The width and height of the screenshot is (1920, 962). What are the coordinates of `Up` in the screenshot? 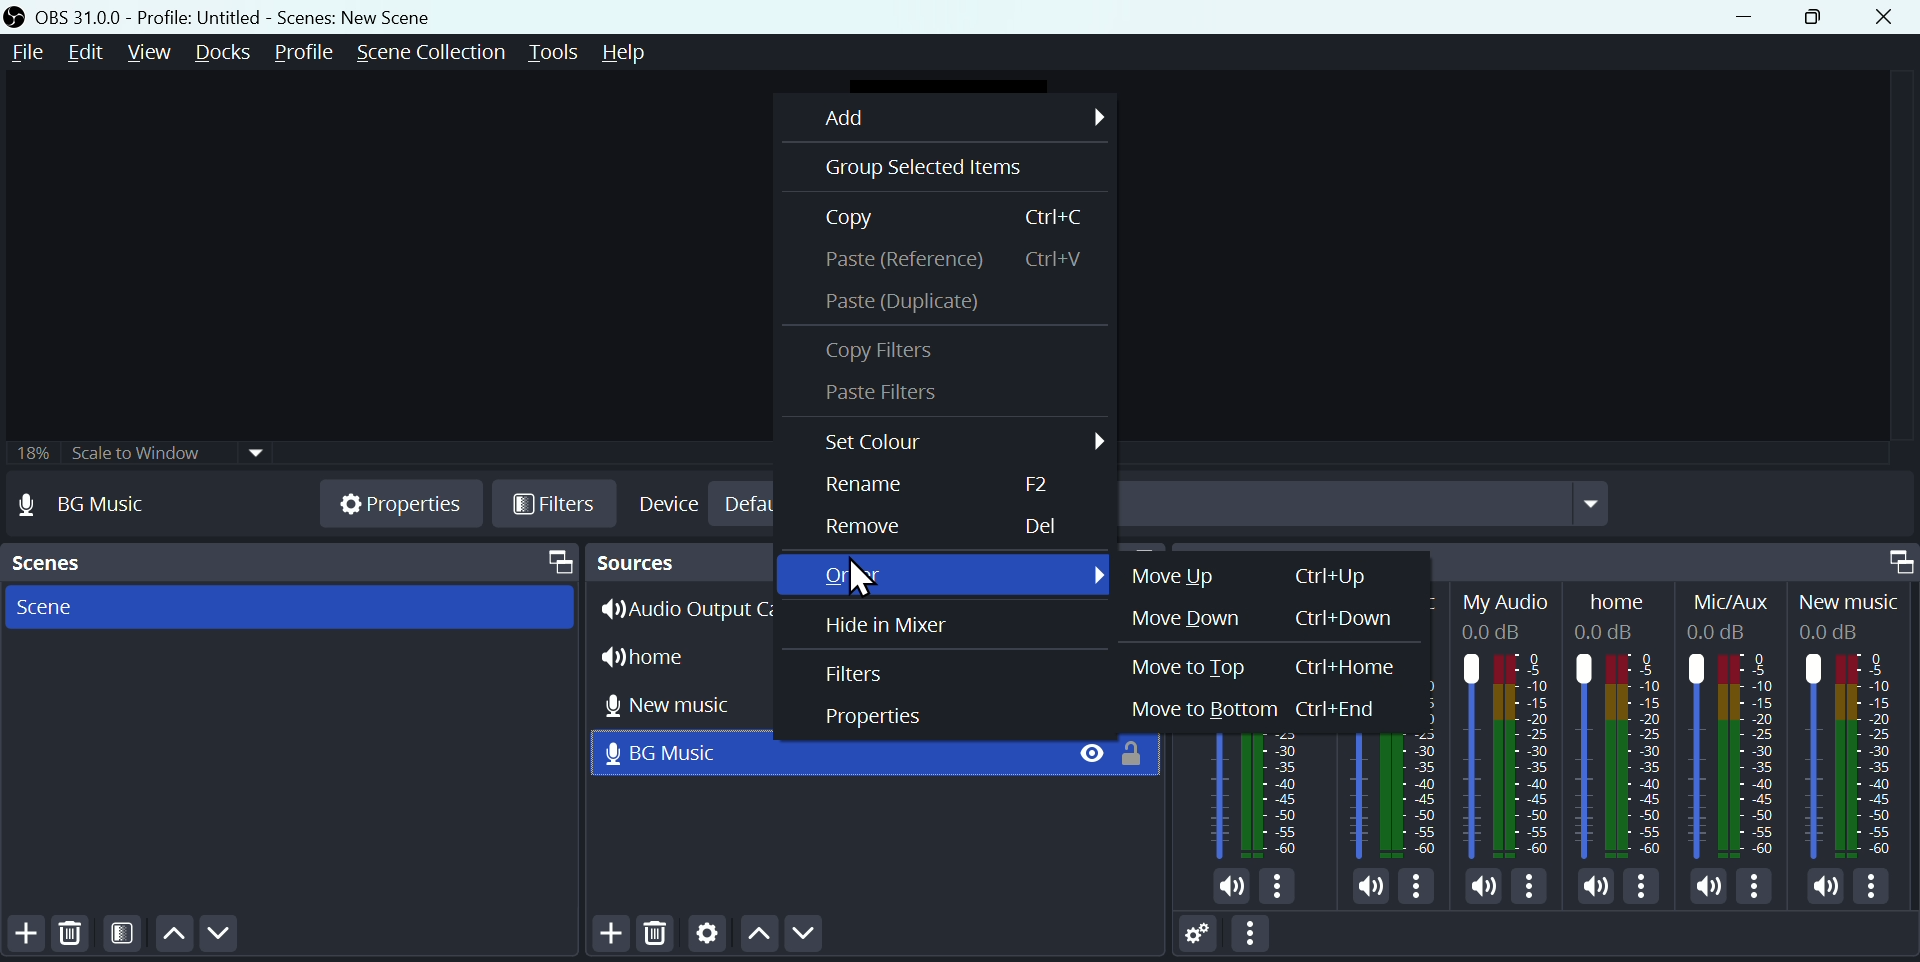 It's located at (755, 935).